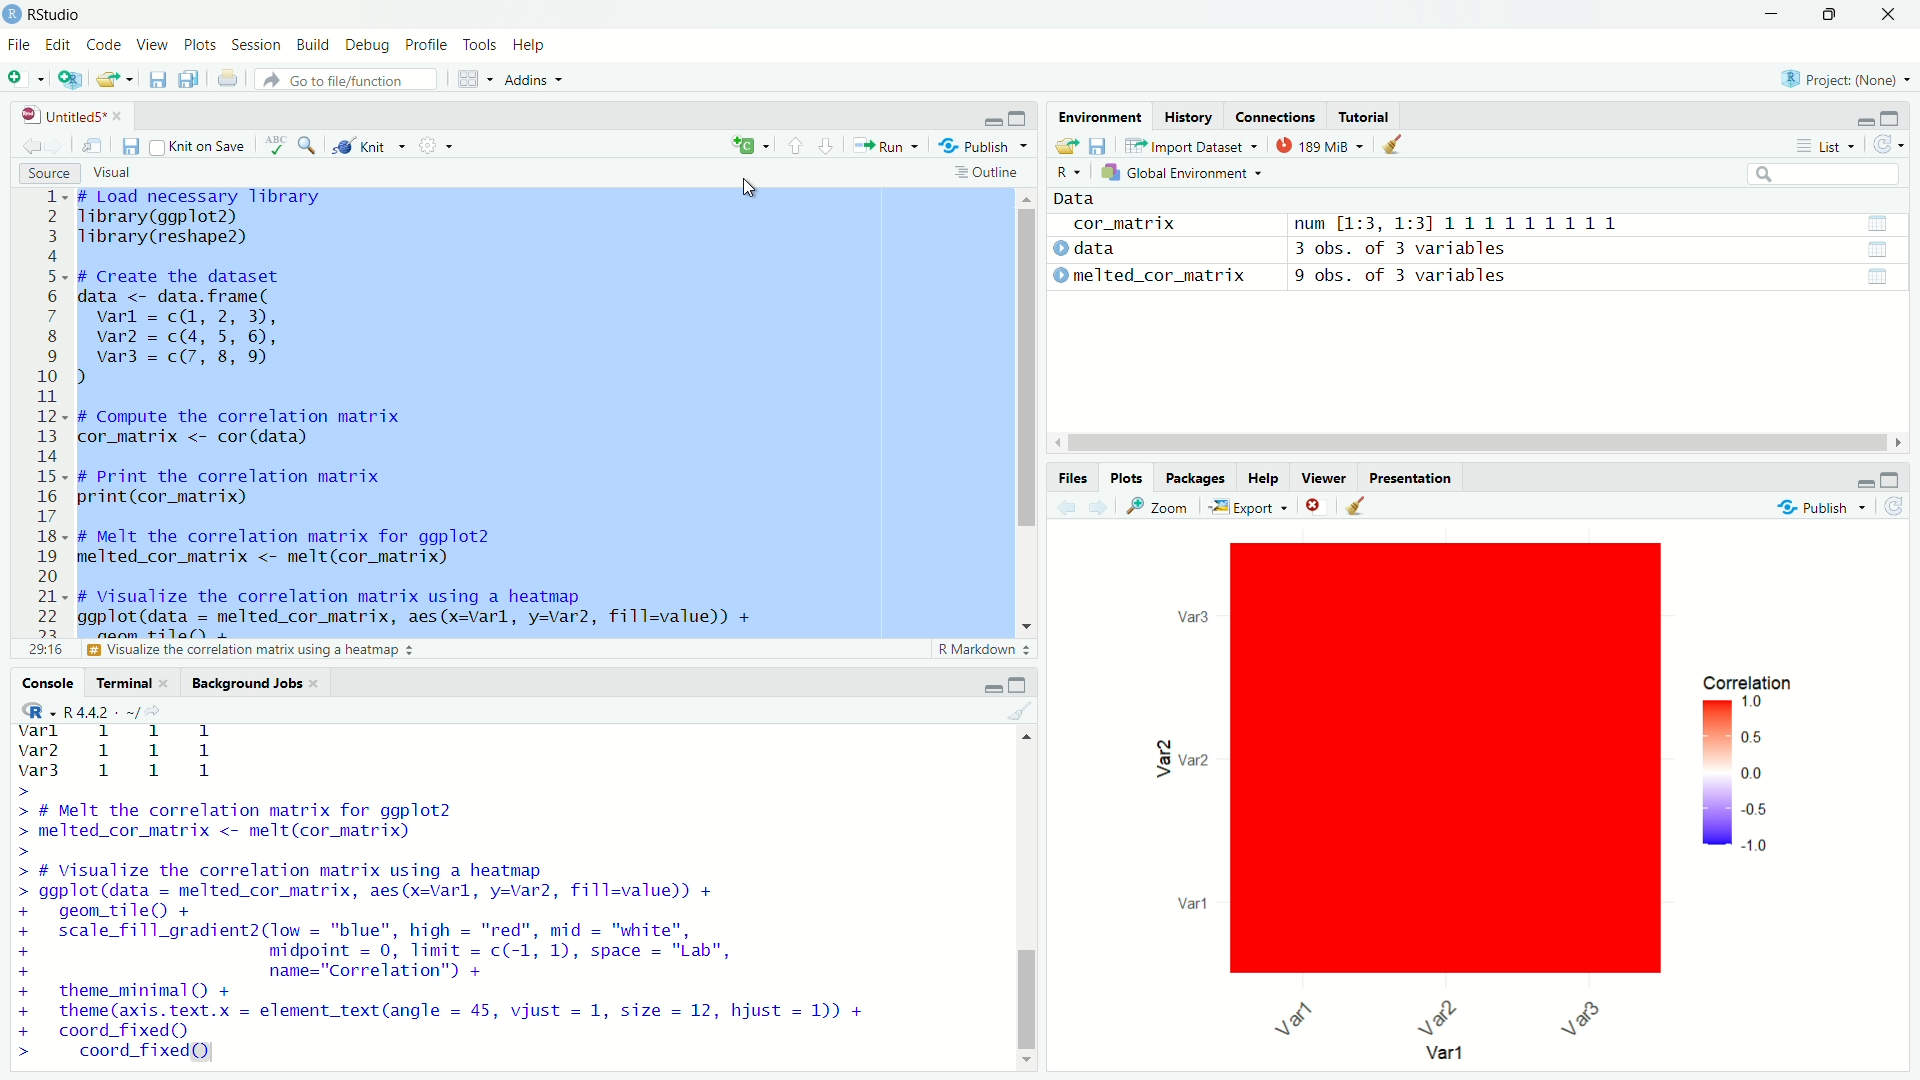  Describe the element at coordinates (1165, 225) in the screenshot. I see `data 1 : cor_matrix` at that location.